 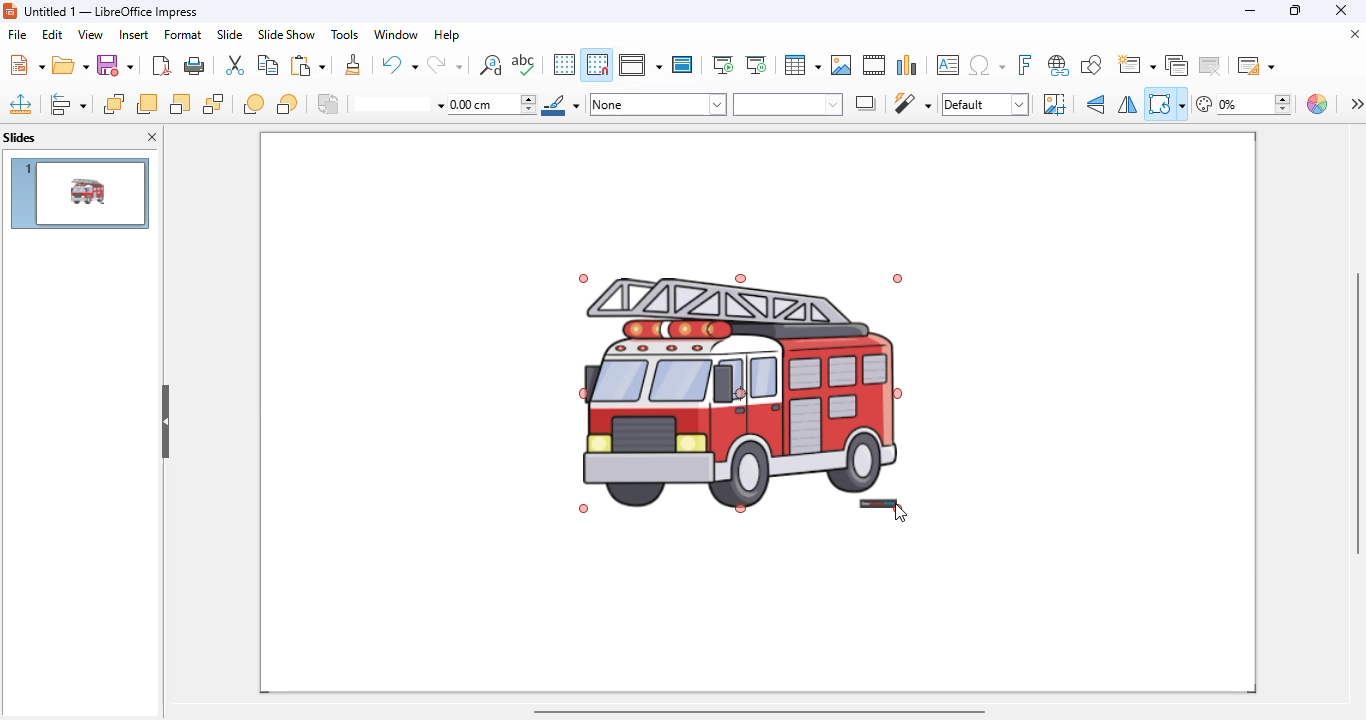 I want to click on insert image, so click(x=841, y=65).